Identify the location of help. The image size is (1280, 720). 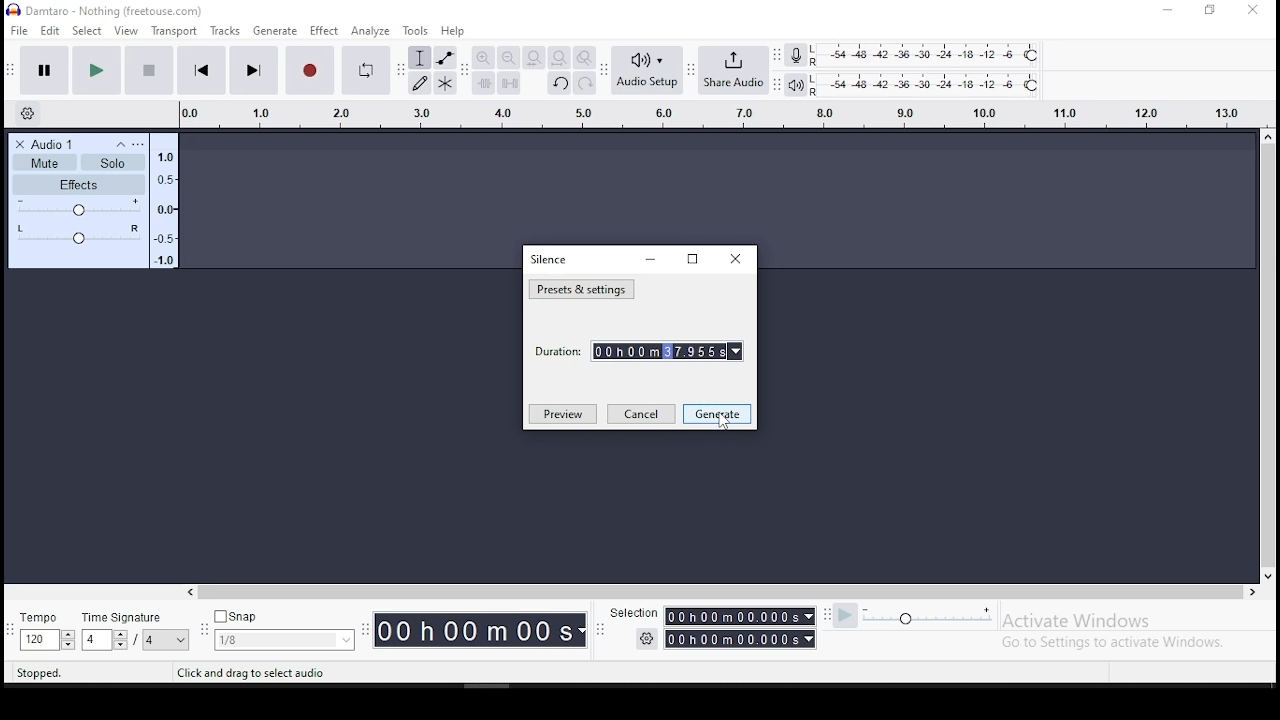
(453, 31).